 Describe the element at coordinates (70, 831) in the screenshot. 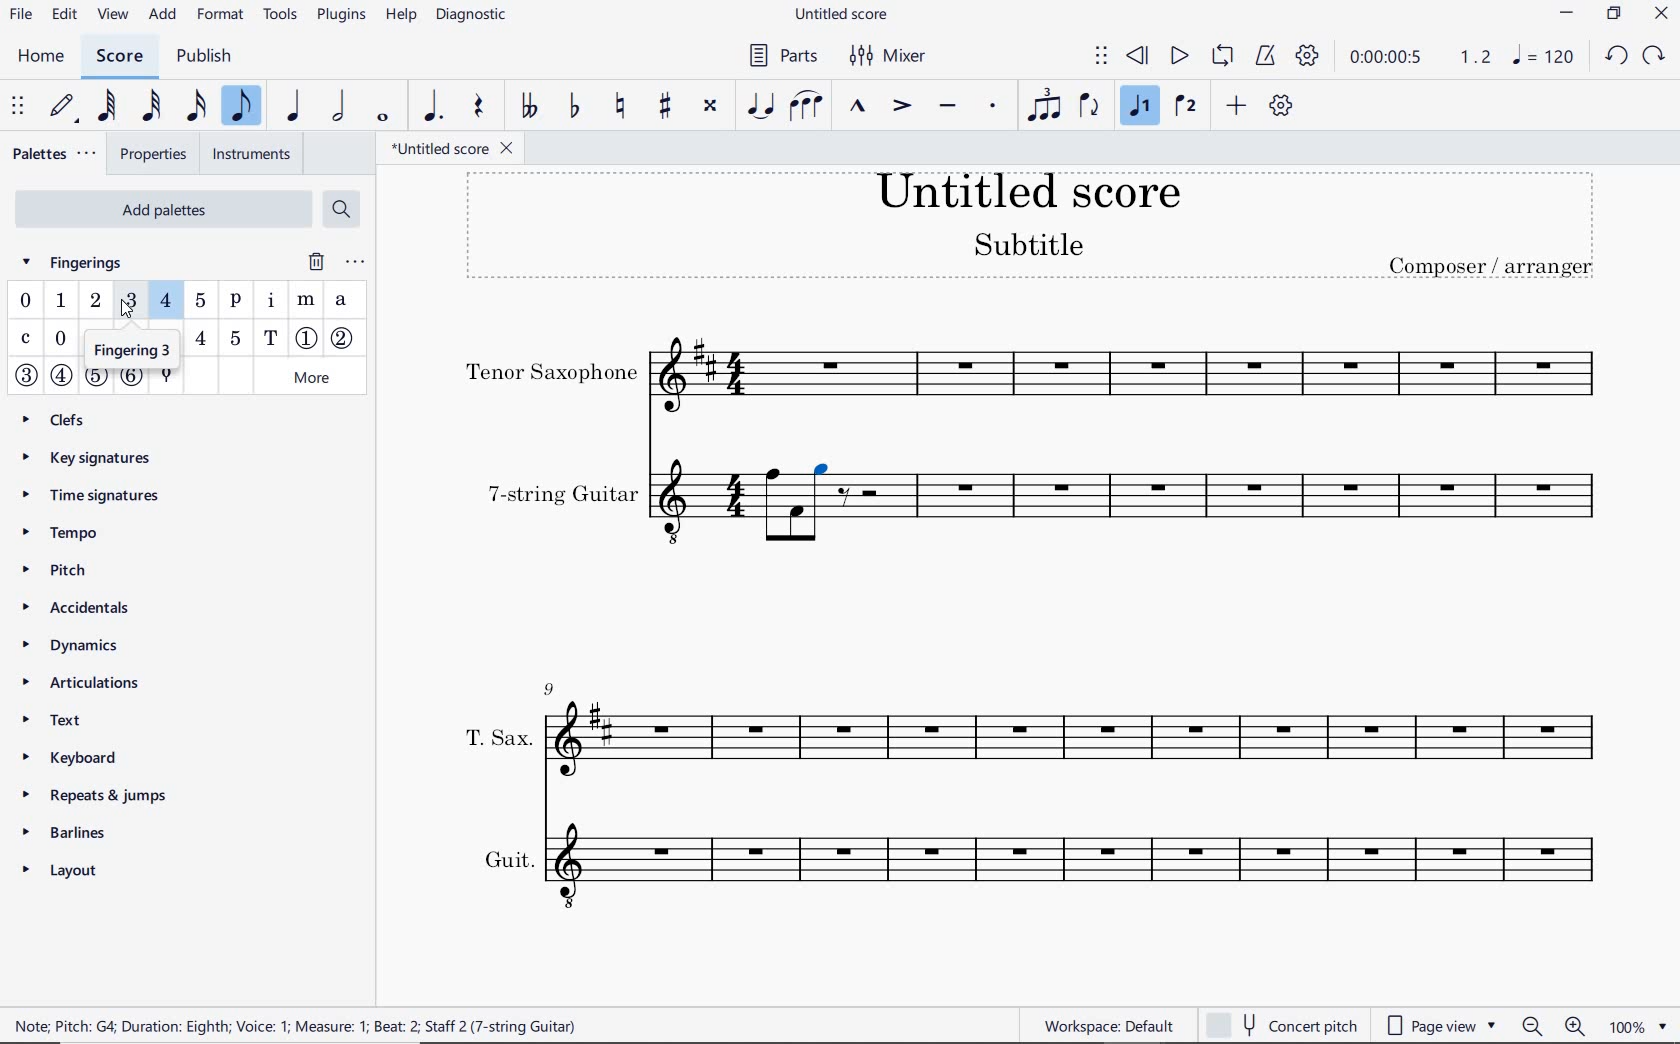

I see `BARLINES` at that location.